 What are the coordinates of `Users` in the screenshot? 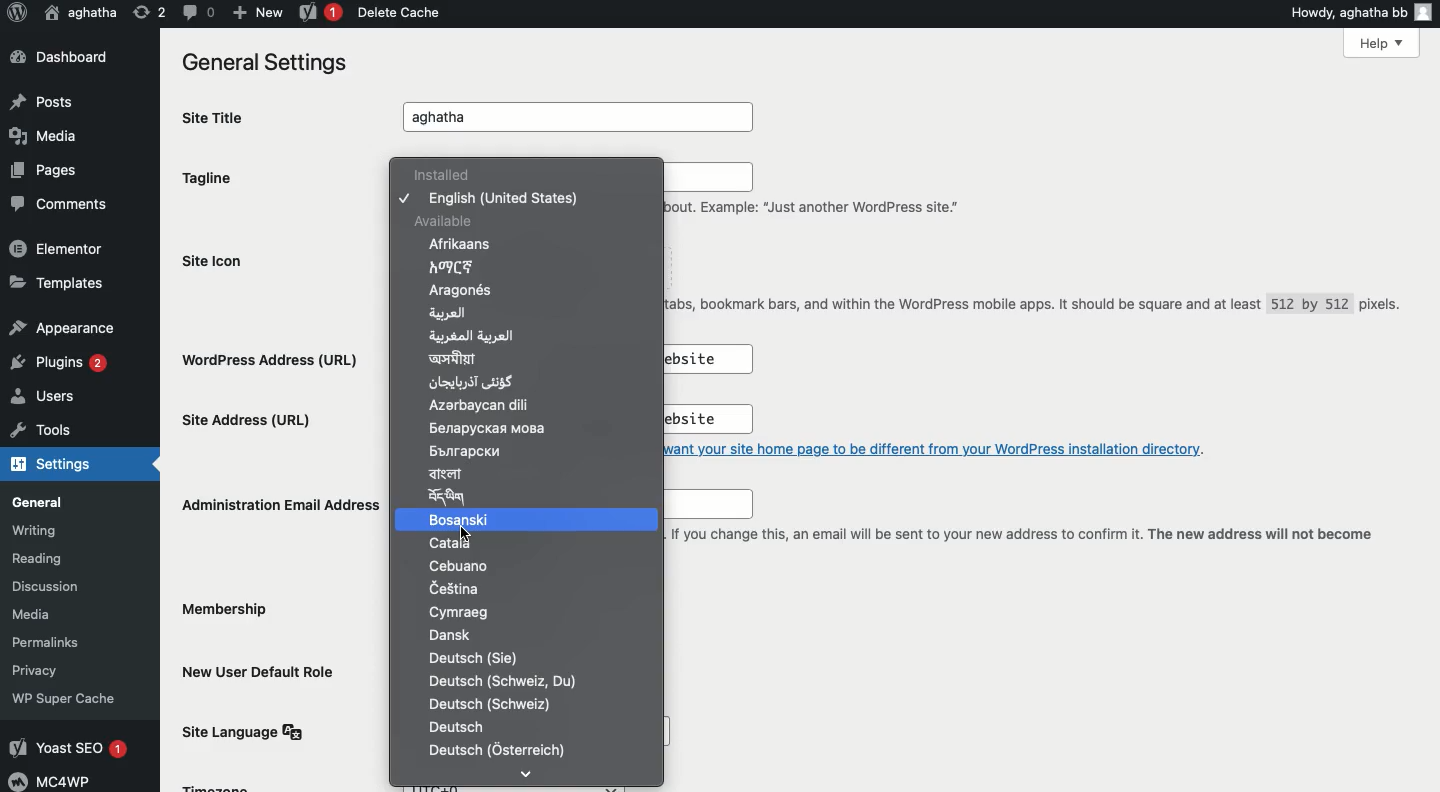 It's located at (50, 397).